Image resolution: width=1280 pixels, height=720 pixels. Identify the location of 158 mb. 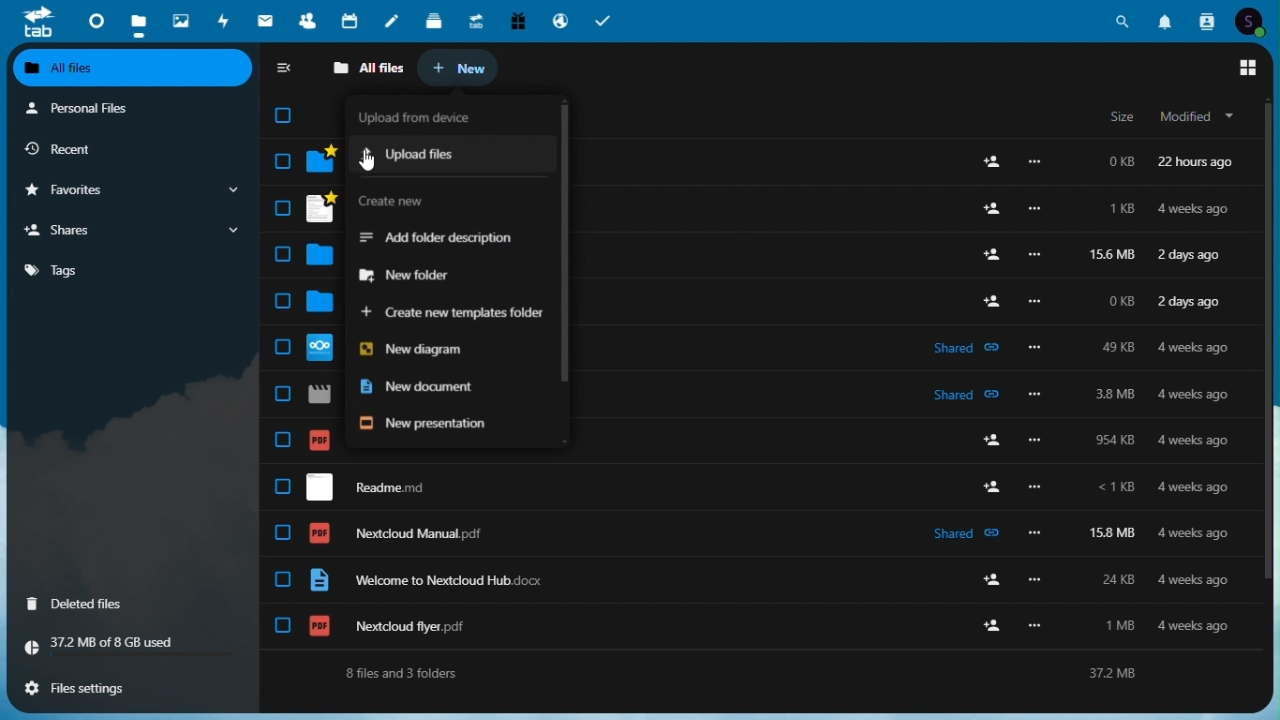
(1113, 533).